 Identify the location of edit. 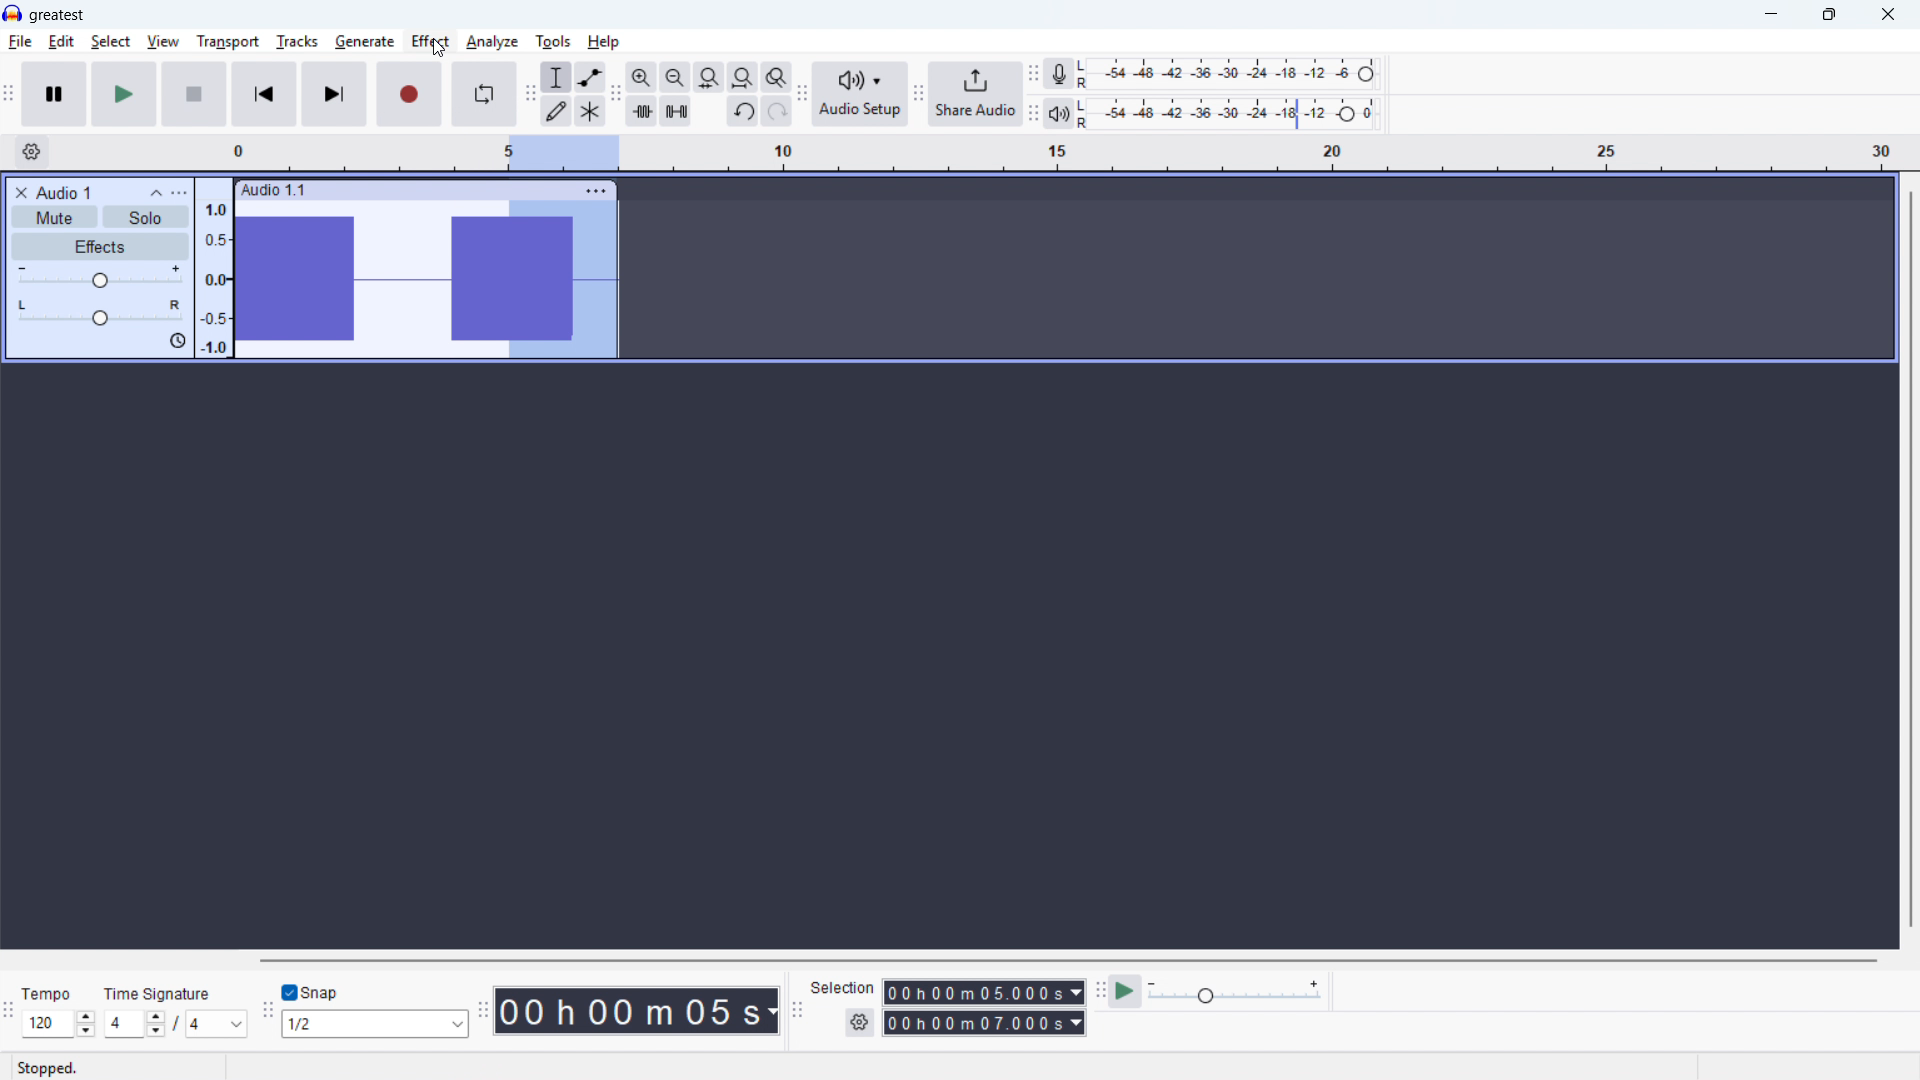
(61, 42).